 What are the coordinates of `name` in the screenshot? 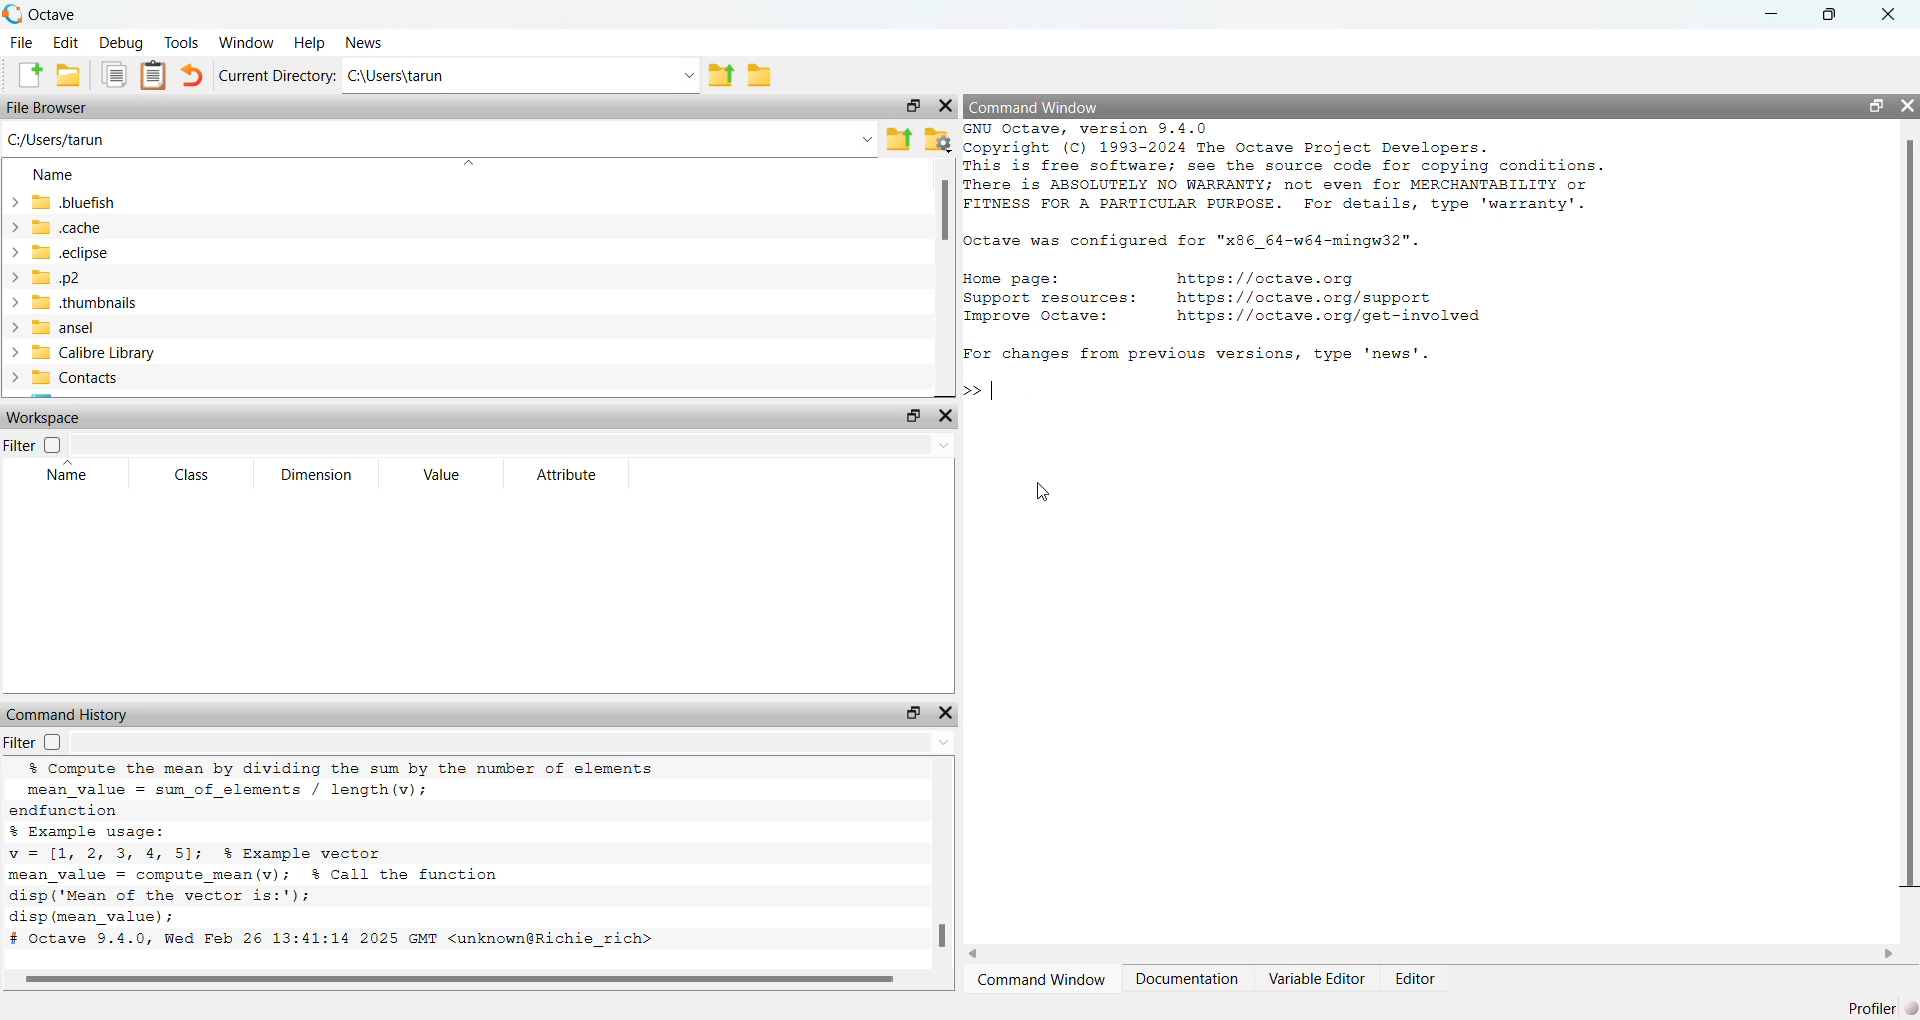 It's located at (56, 176).